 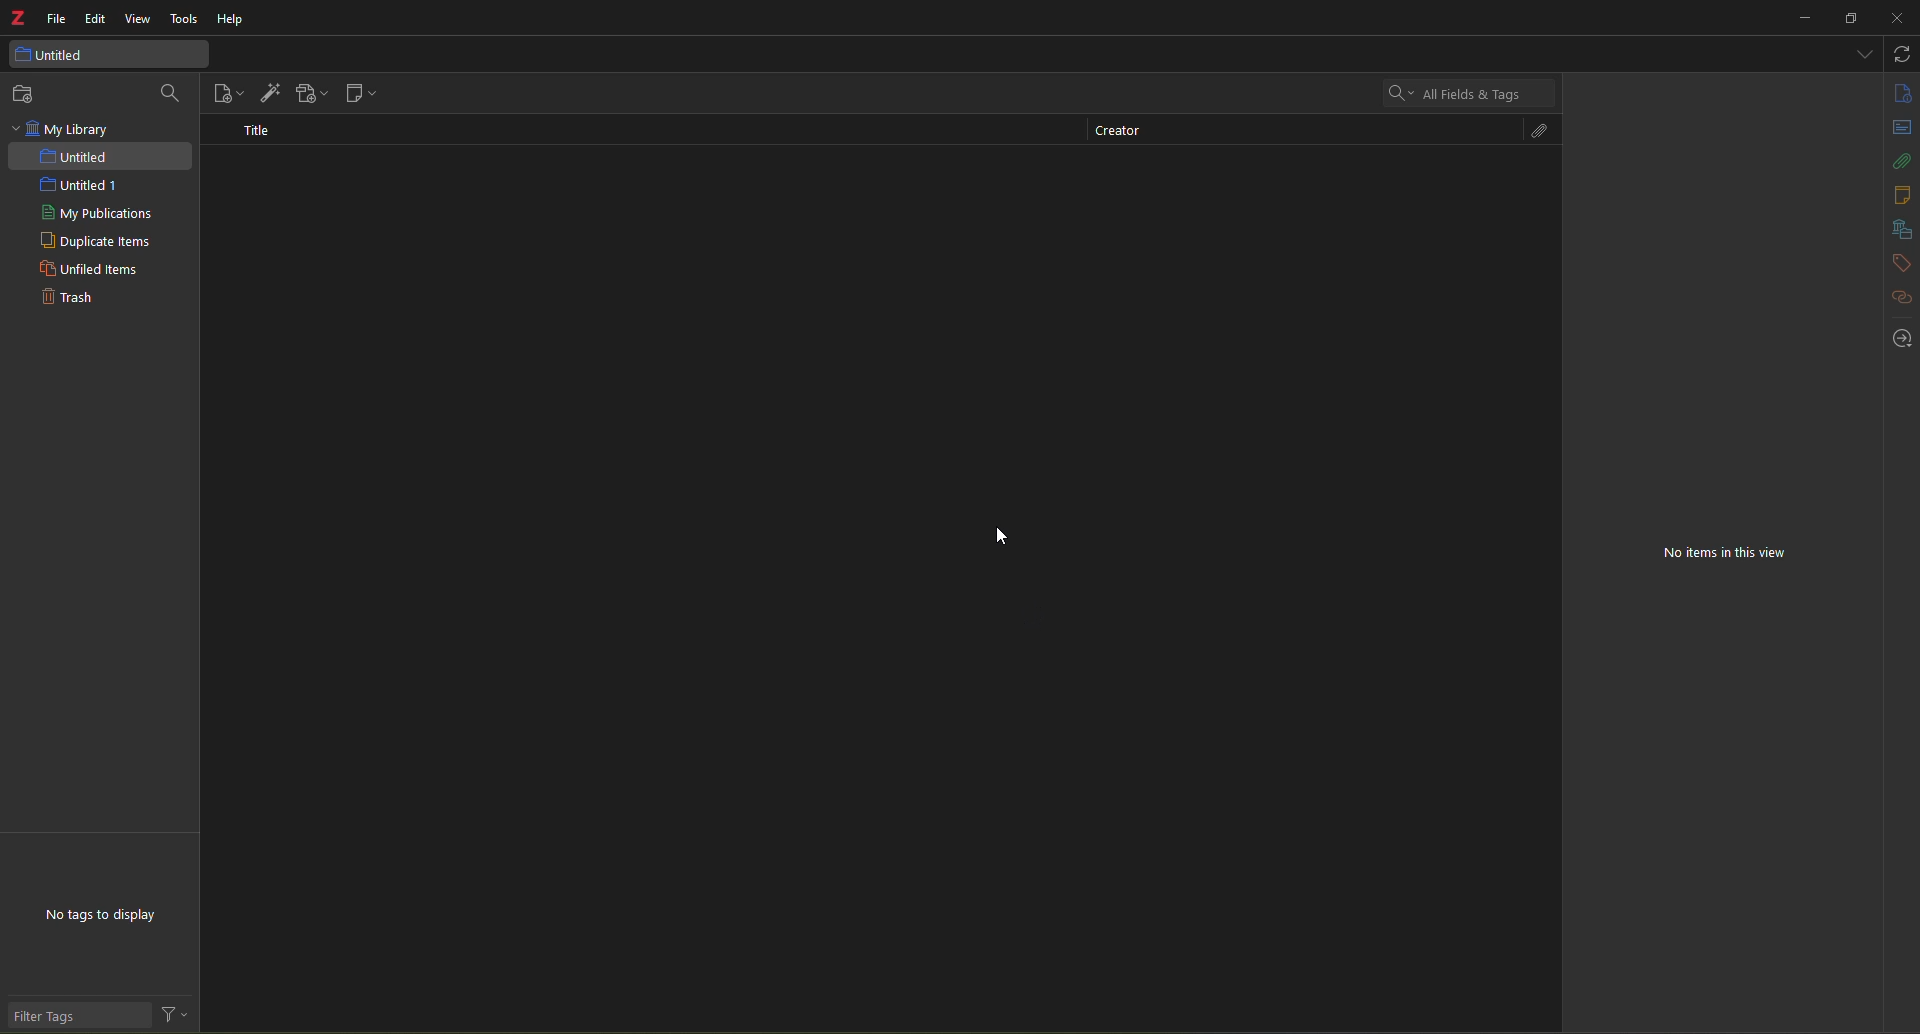 I want to click on attach, so click(x=1533, y=132).